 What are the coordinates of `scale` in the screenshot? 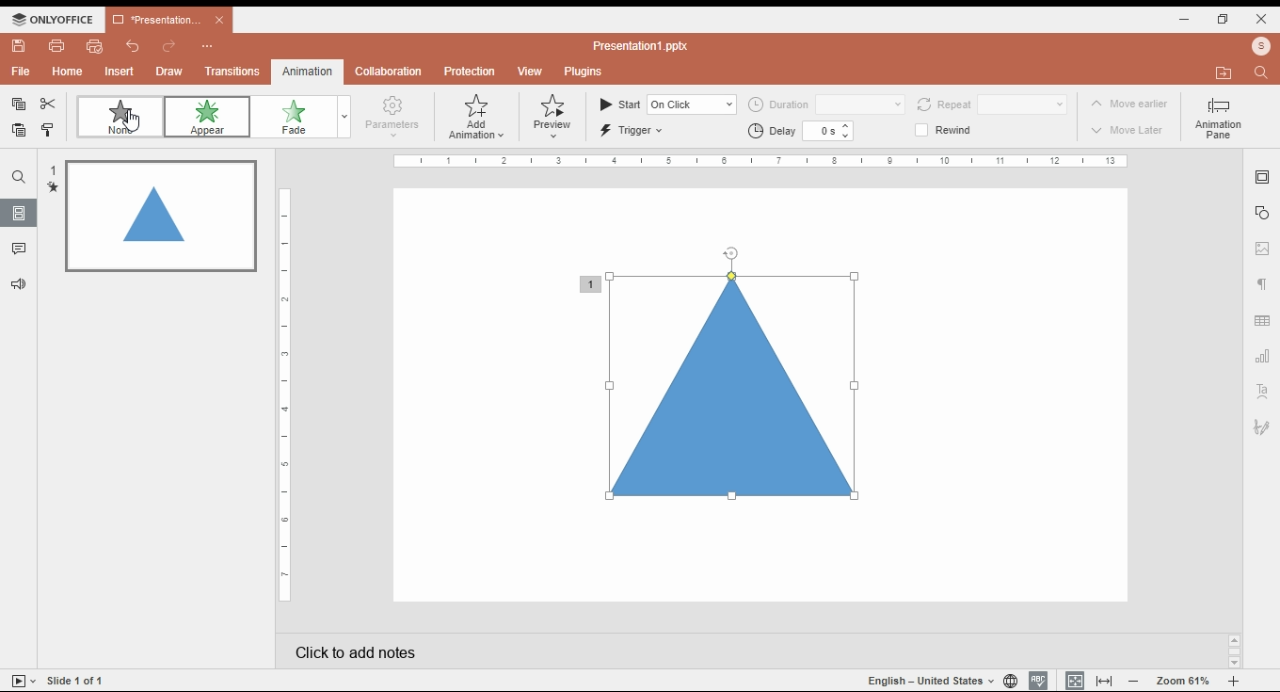 It's located at (764, 161).